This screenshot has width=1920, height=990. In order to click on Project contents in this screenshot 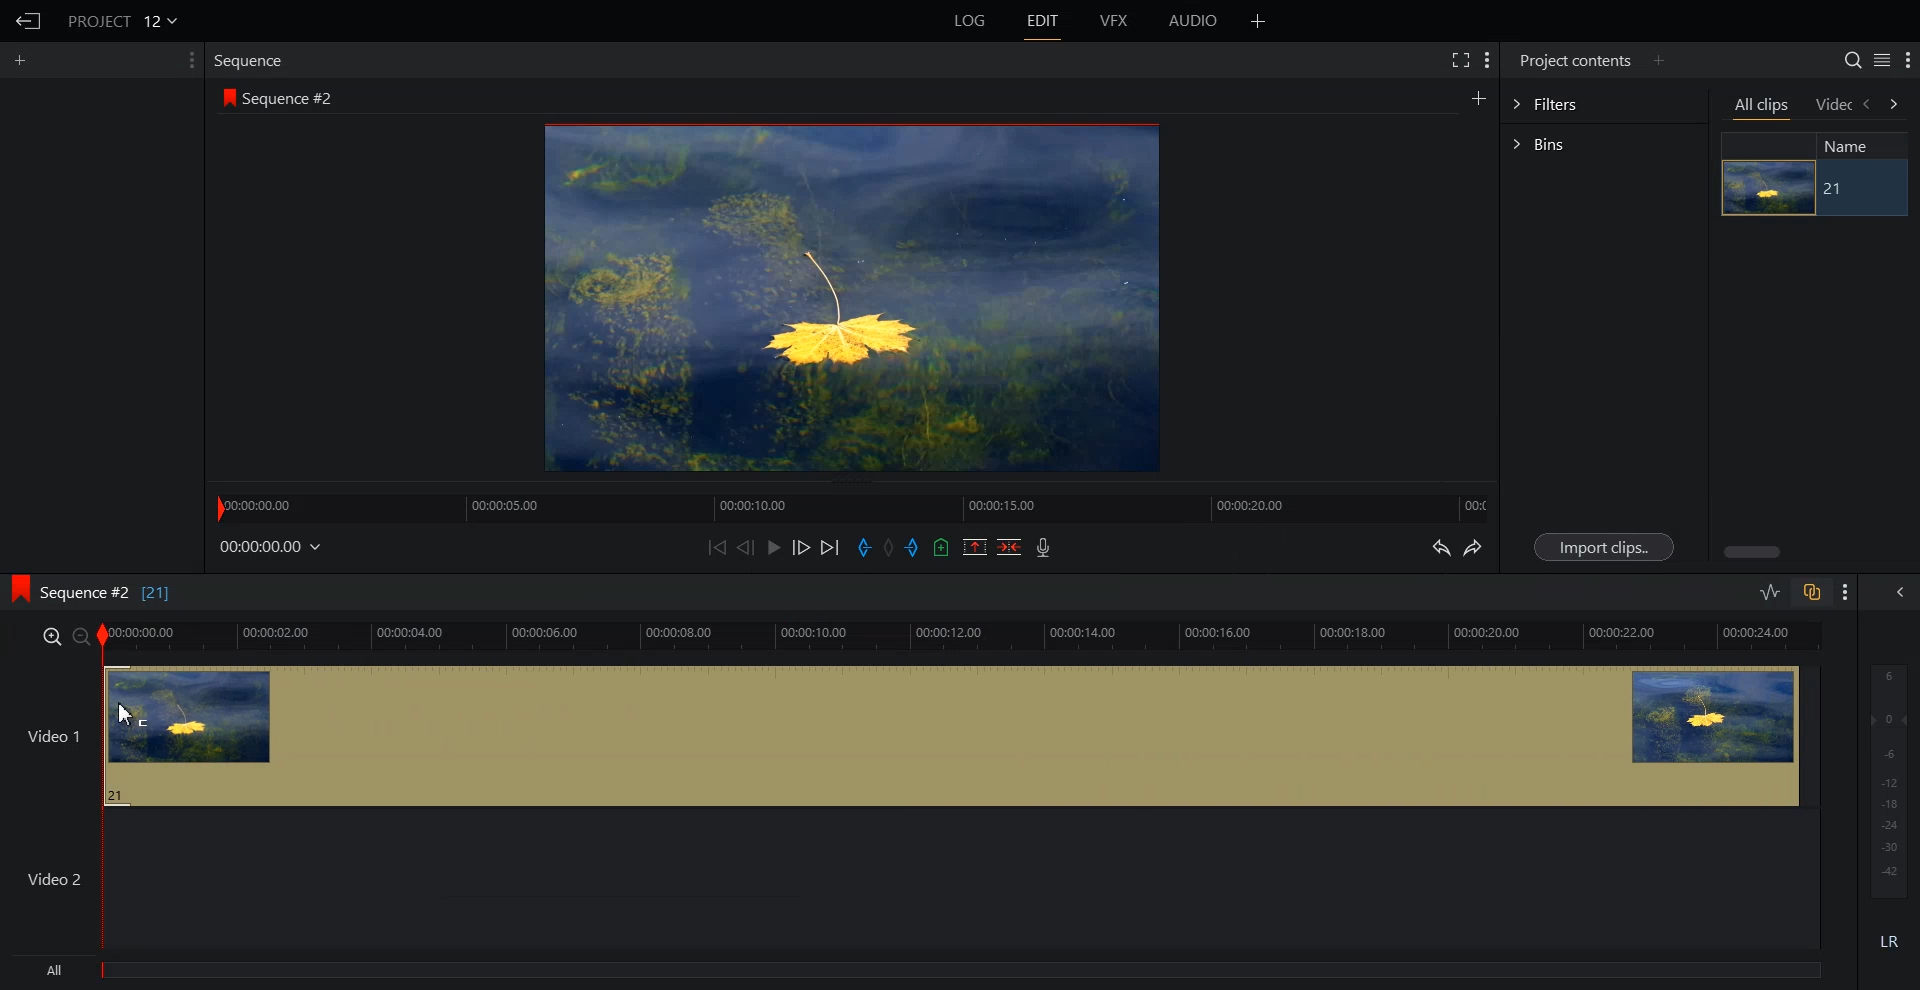, I will do `click(1572, 61)`.